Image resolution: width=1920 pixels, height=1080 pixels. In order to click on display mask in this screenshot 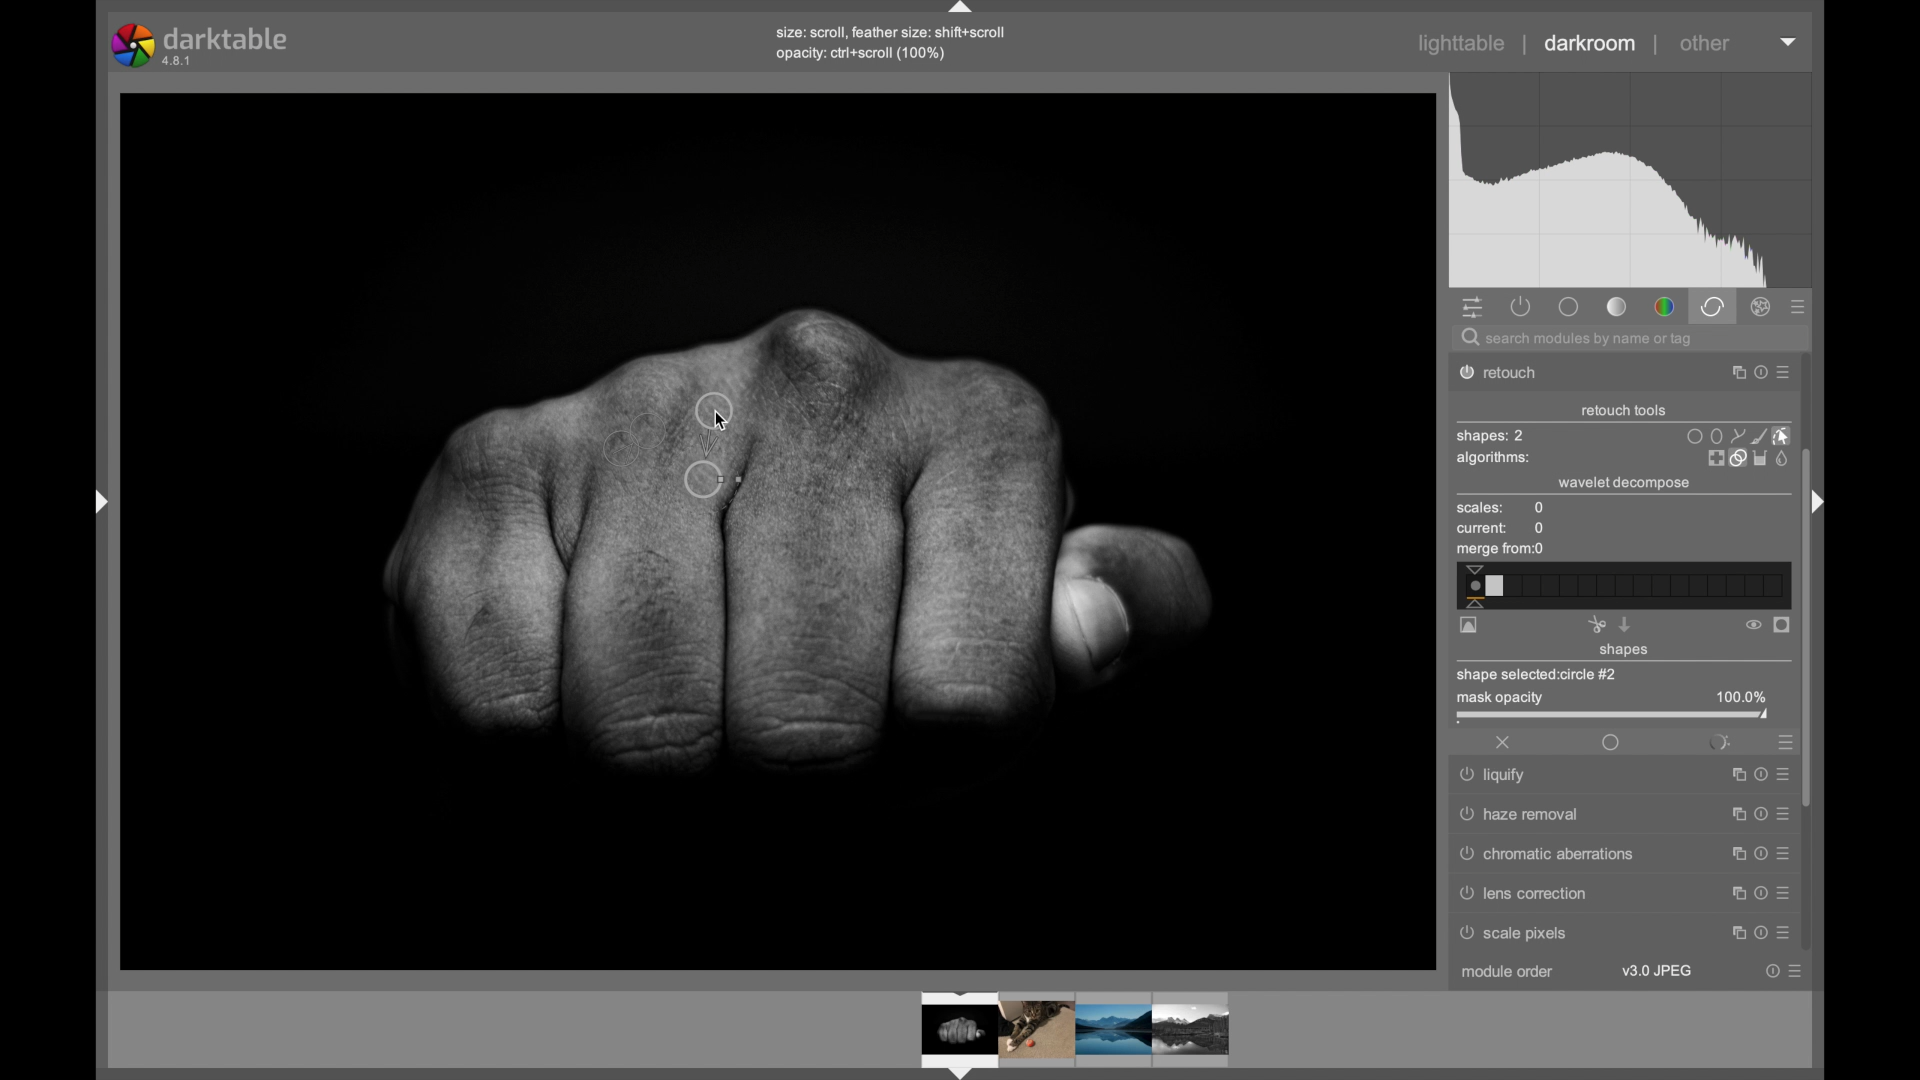, I will do `click(1783, 626)`.